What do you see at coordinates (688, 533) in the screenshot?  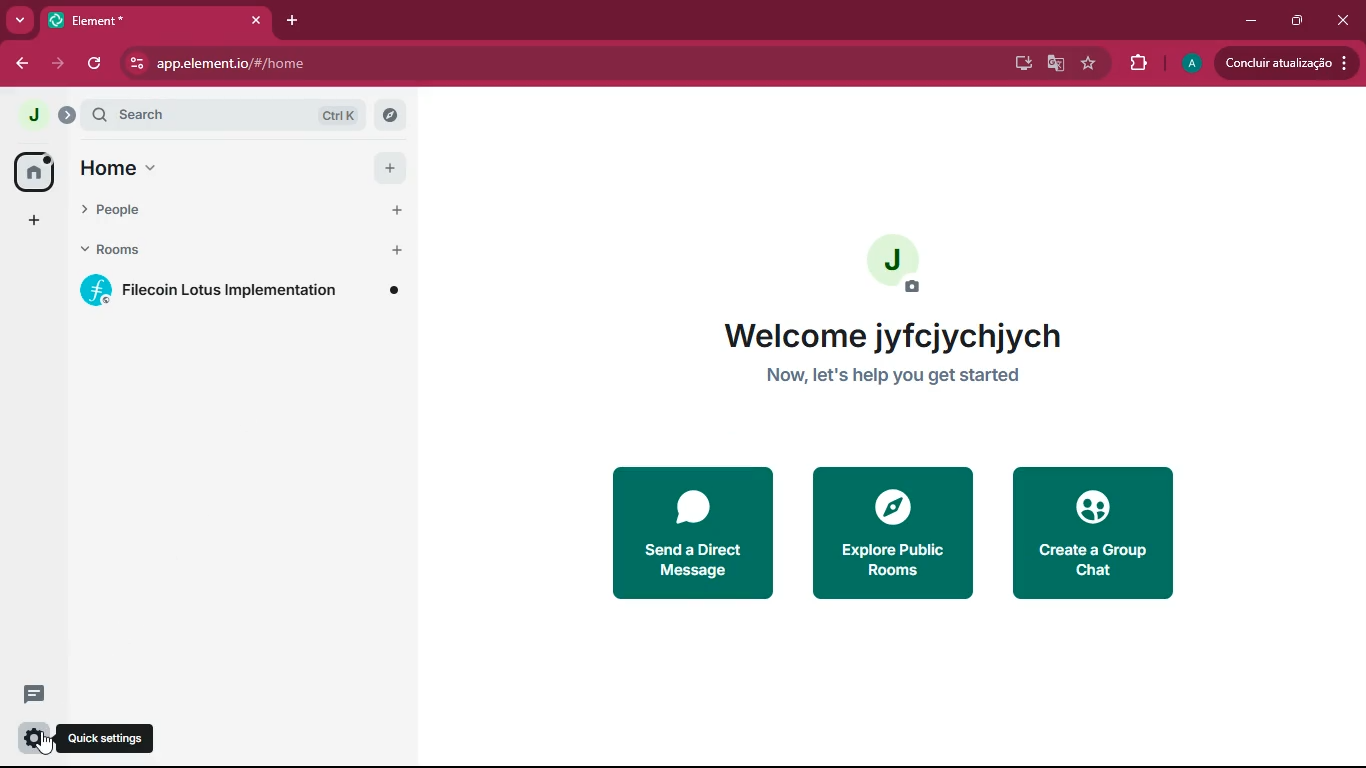 I see `send a direct message` at bounding box center [688, 533].